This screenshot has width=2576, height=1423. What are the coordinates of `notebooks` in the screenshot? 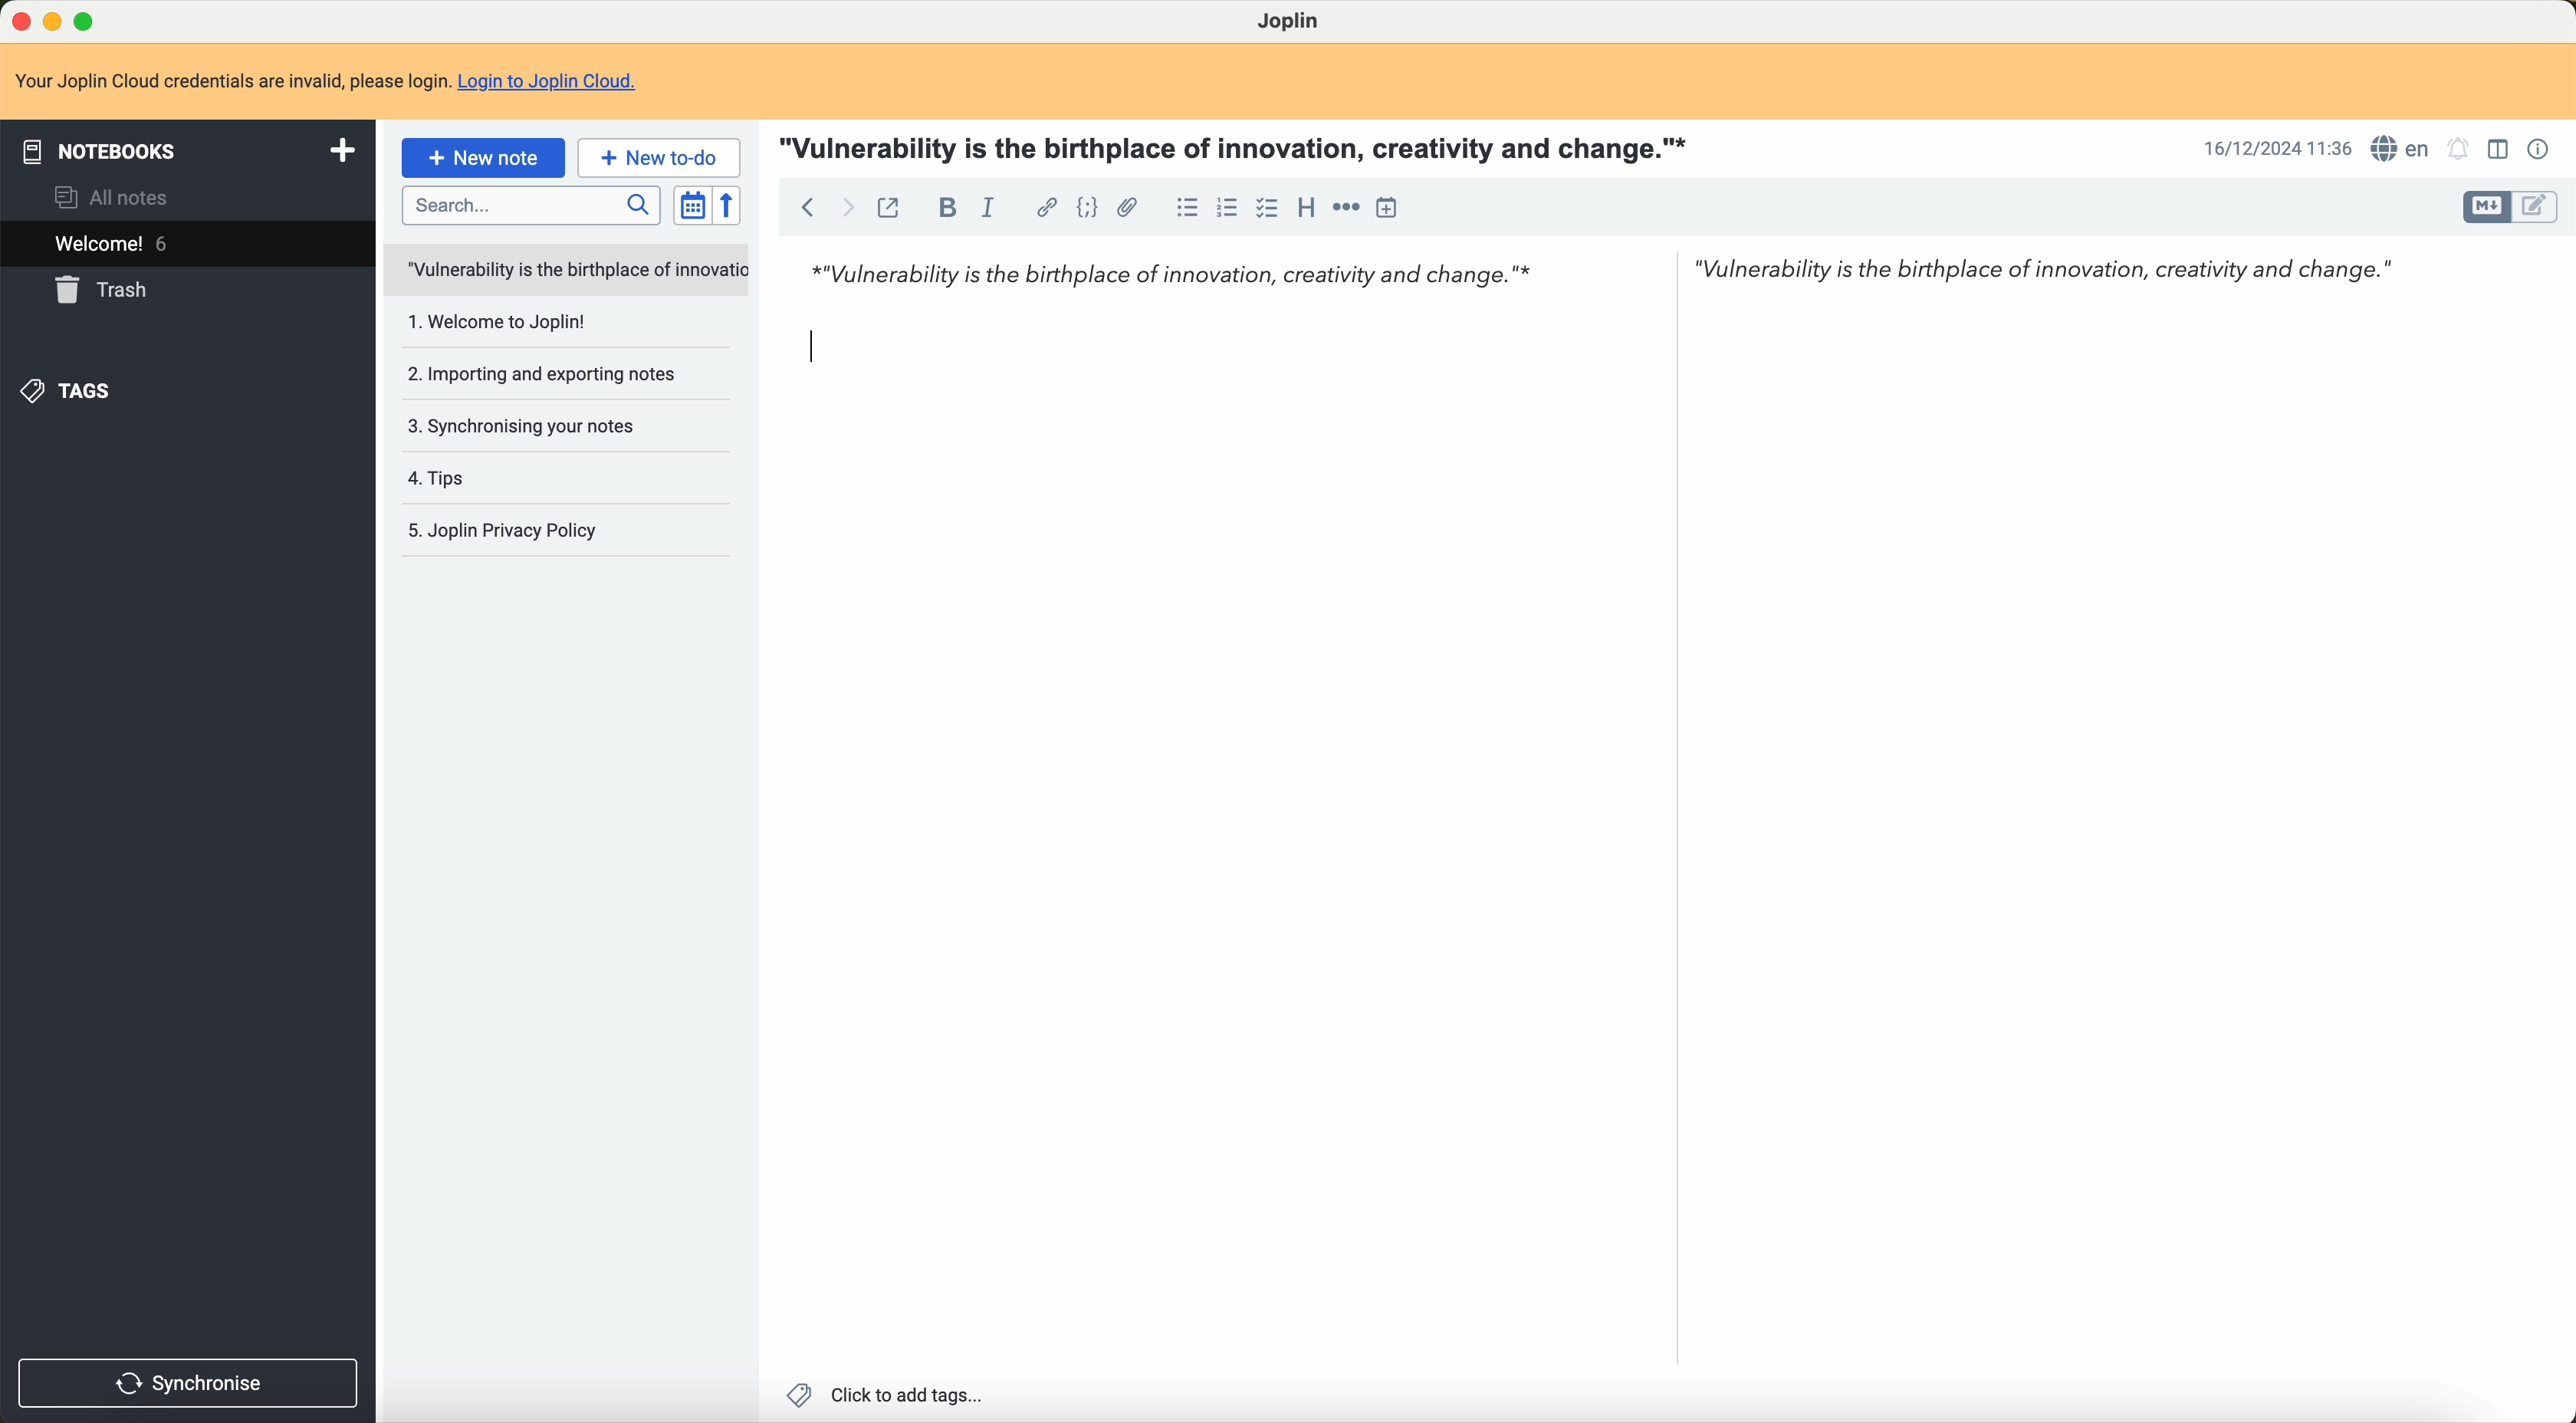 It's located at (184, 149).